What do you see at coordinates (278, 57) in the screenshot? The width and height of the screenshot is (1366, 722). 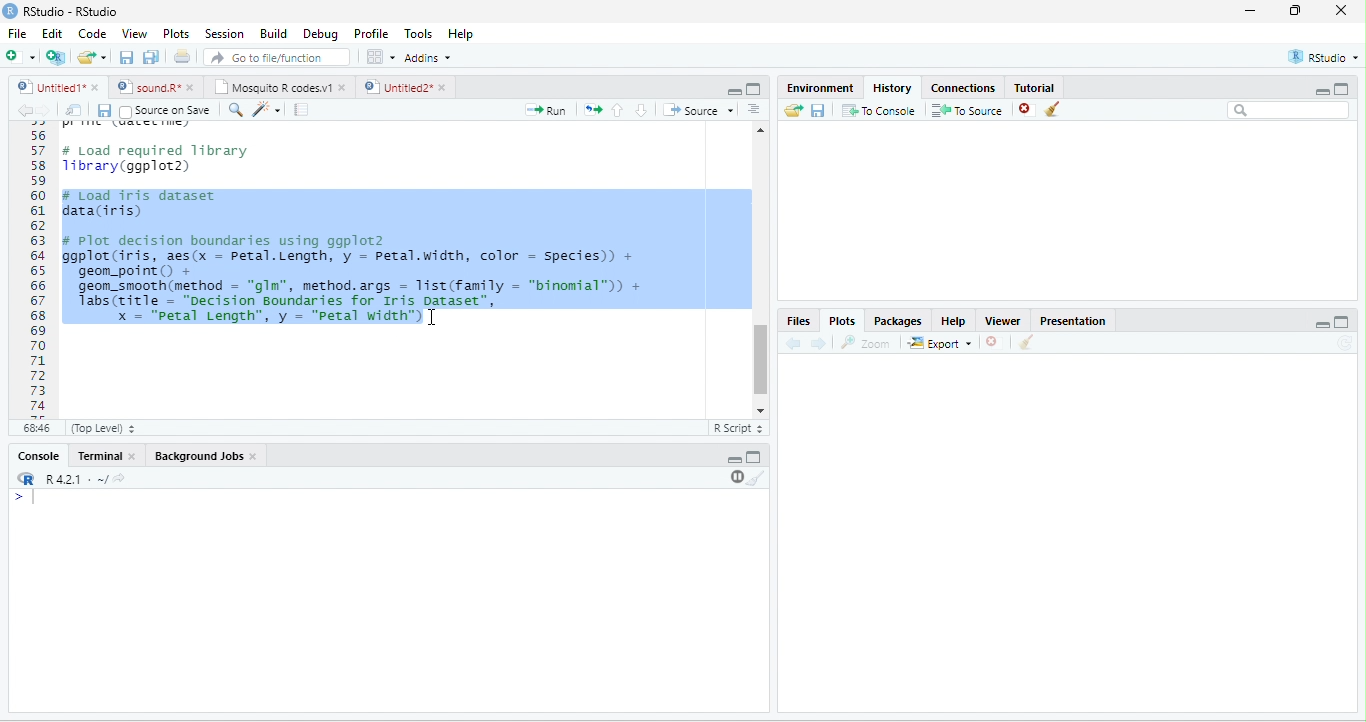 I see `search file` at bounding box center [278, 57].